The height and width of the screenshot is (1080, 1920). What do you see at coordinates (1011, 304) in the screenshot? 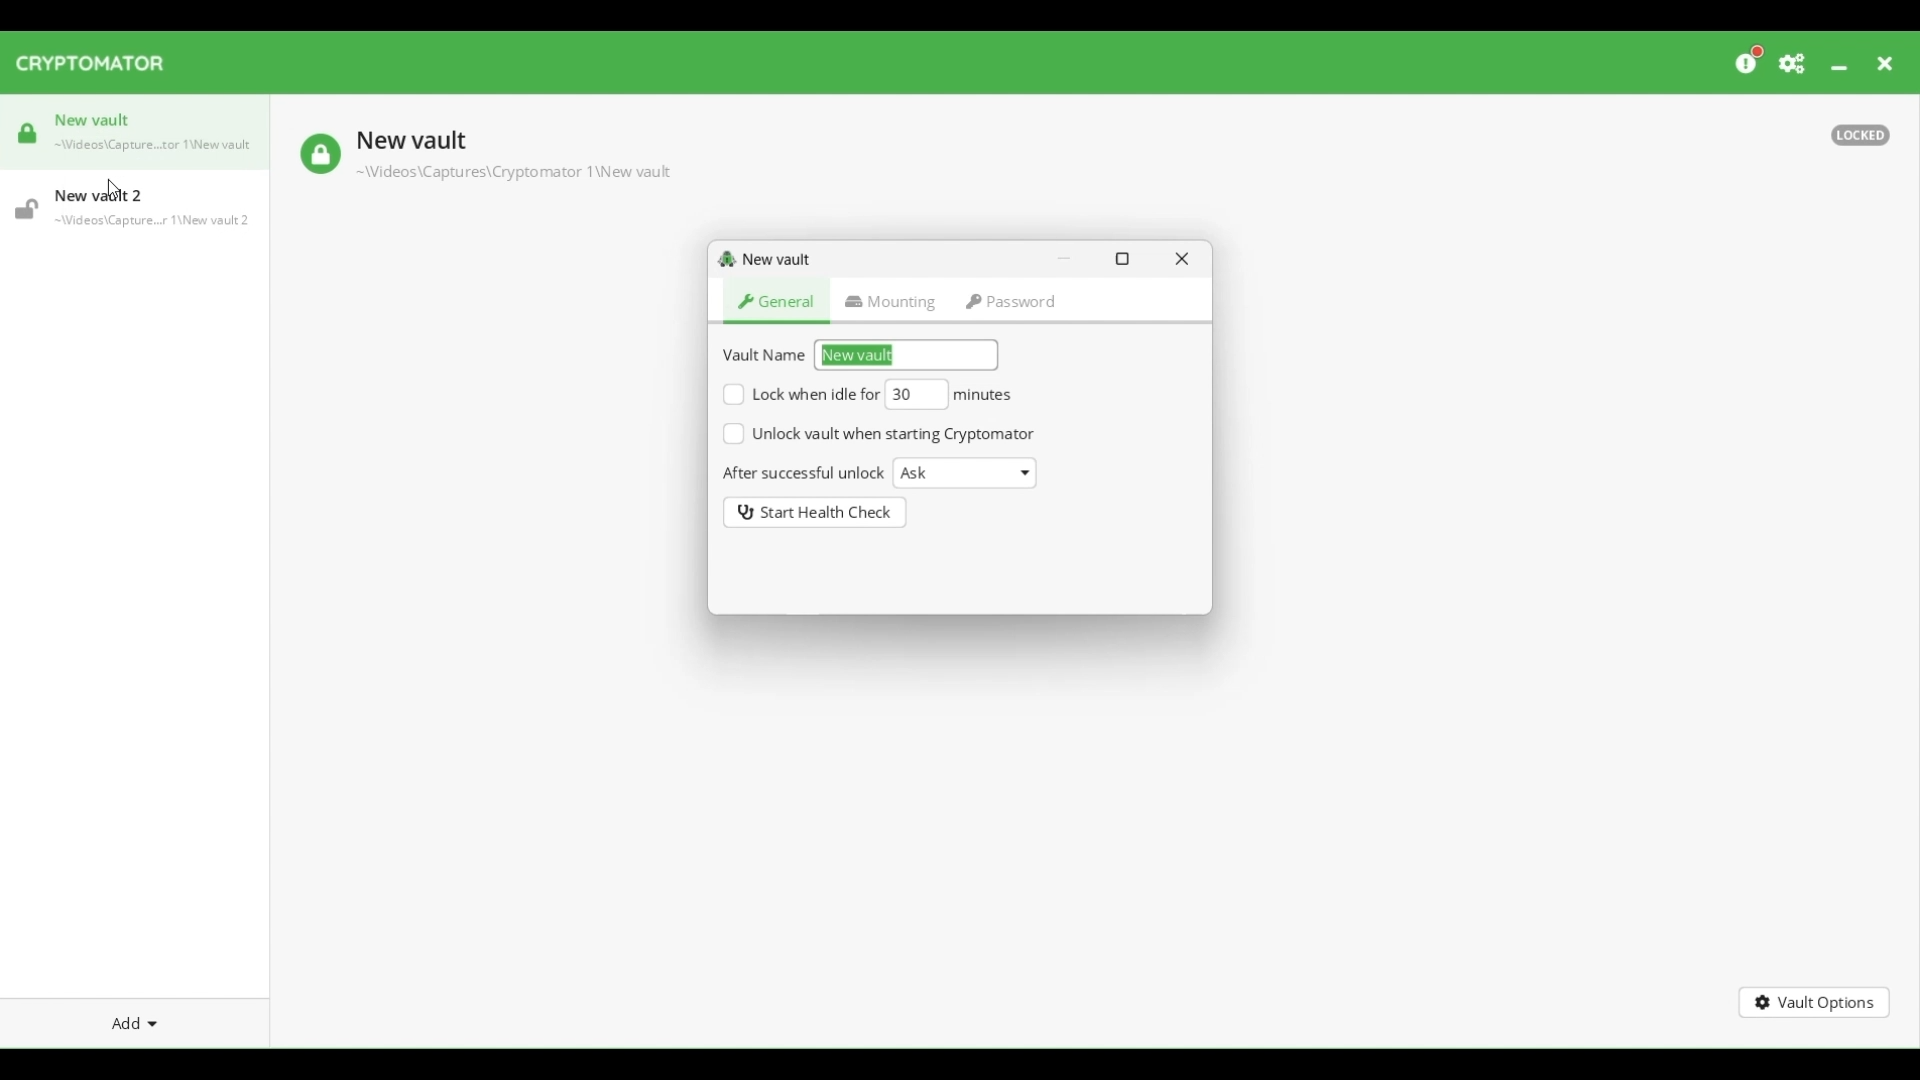
I see `Password options` at bounding box center [1011, 304].